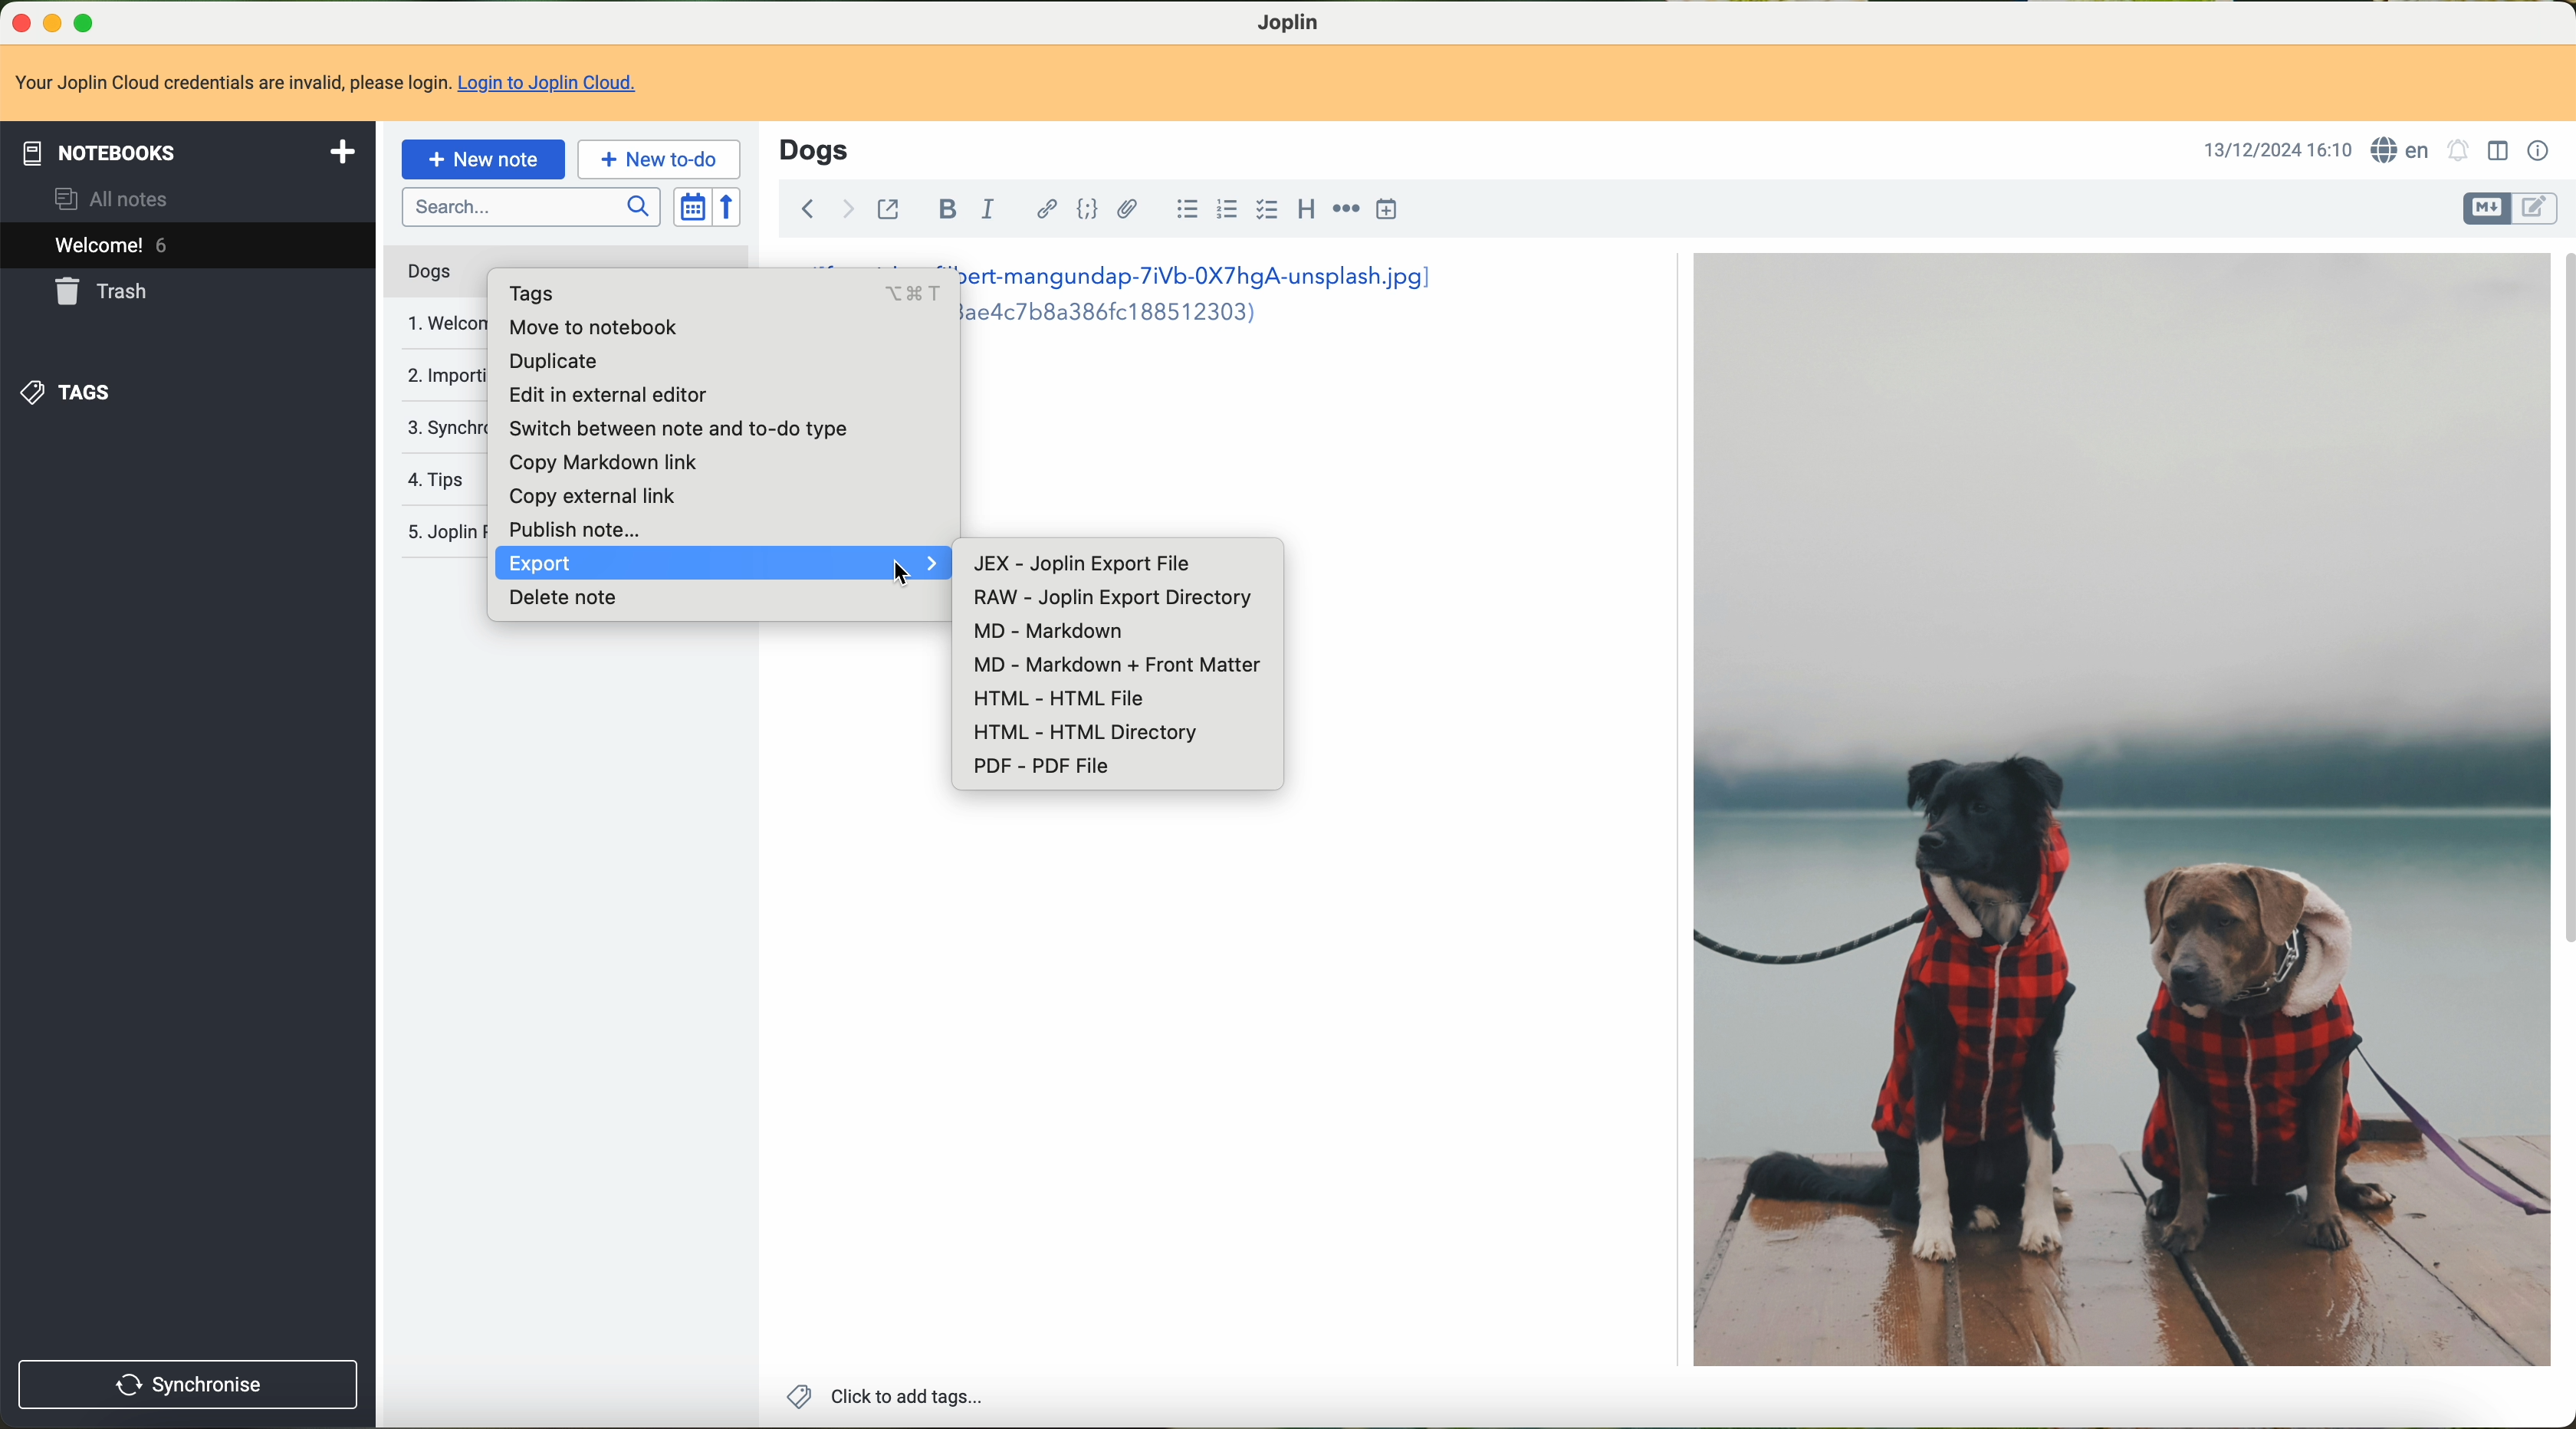 This screenshot has height=1429, width=2576. What do you see at coordinates (1344, 213) in the screenshot?
I see `horizontal rule` at bounding box center [1344, 213].